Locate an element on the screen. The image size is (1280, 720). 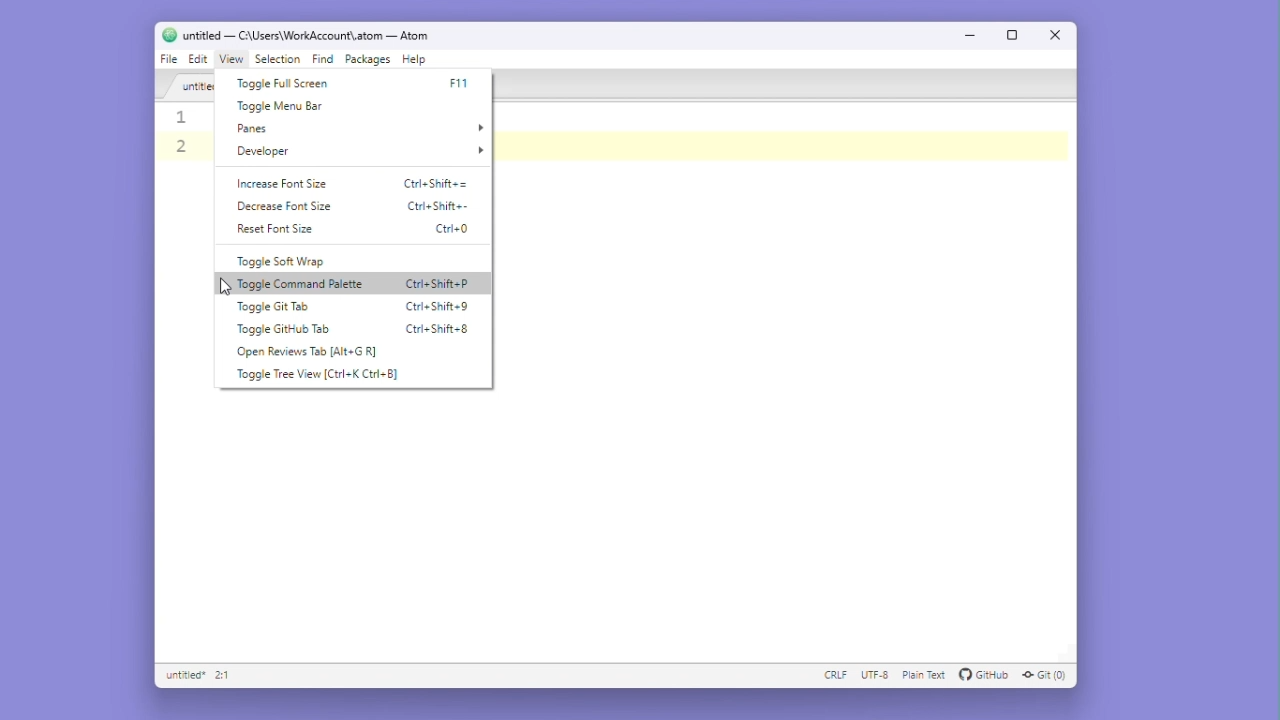
plain text is located at coordinates (922, 676).